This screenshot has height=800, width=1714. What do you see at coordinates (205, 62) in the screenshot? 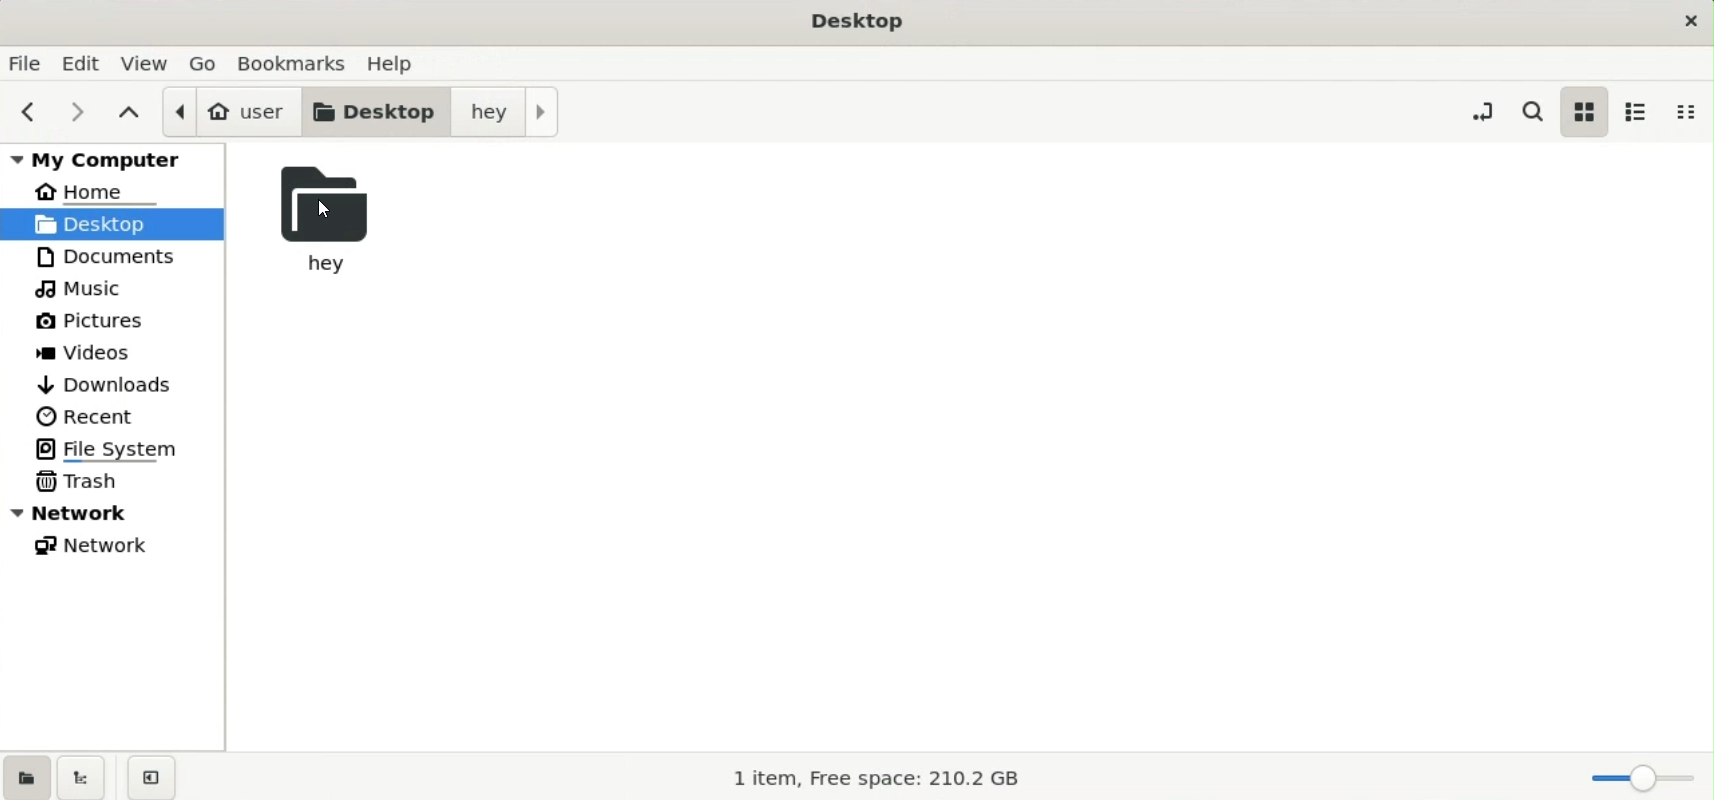
I see `go` at bounding box center [205, 62].